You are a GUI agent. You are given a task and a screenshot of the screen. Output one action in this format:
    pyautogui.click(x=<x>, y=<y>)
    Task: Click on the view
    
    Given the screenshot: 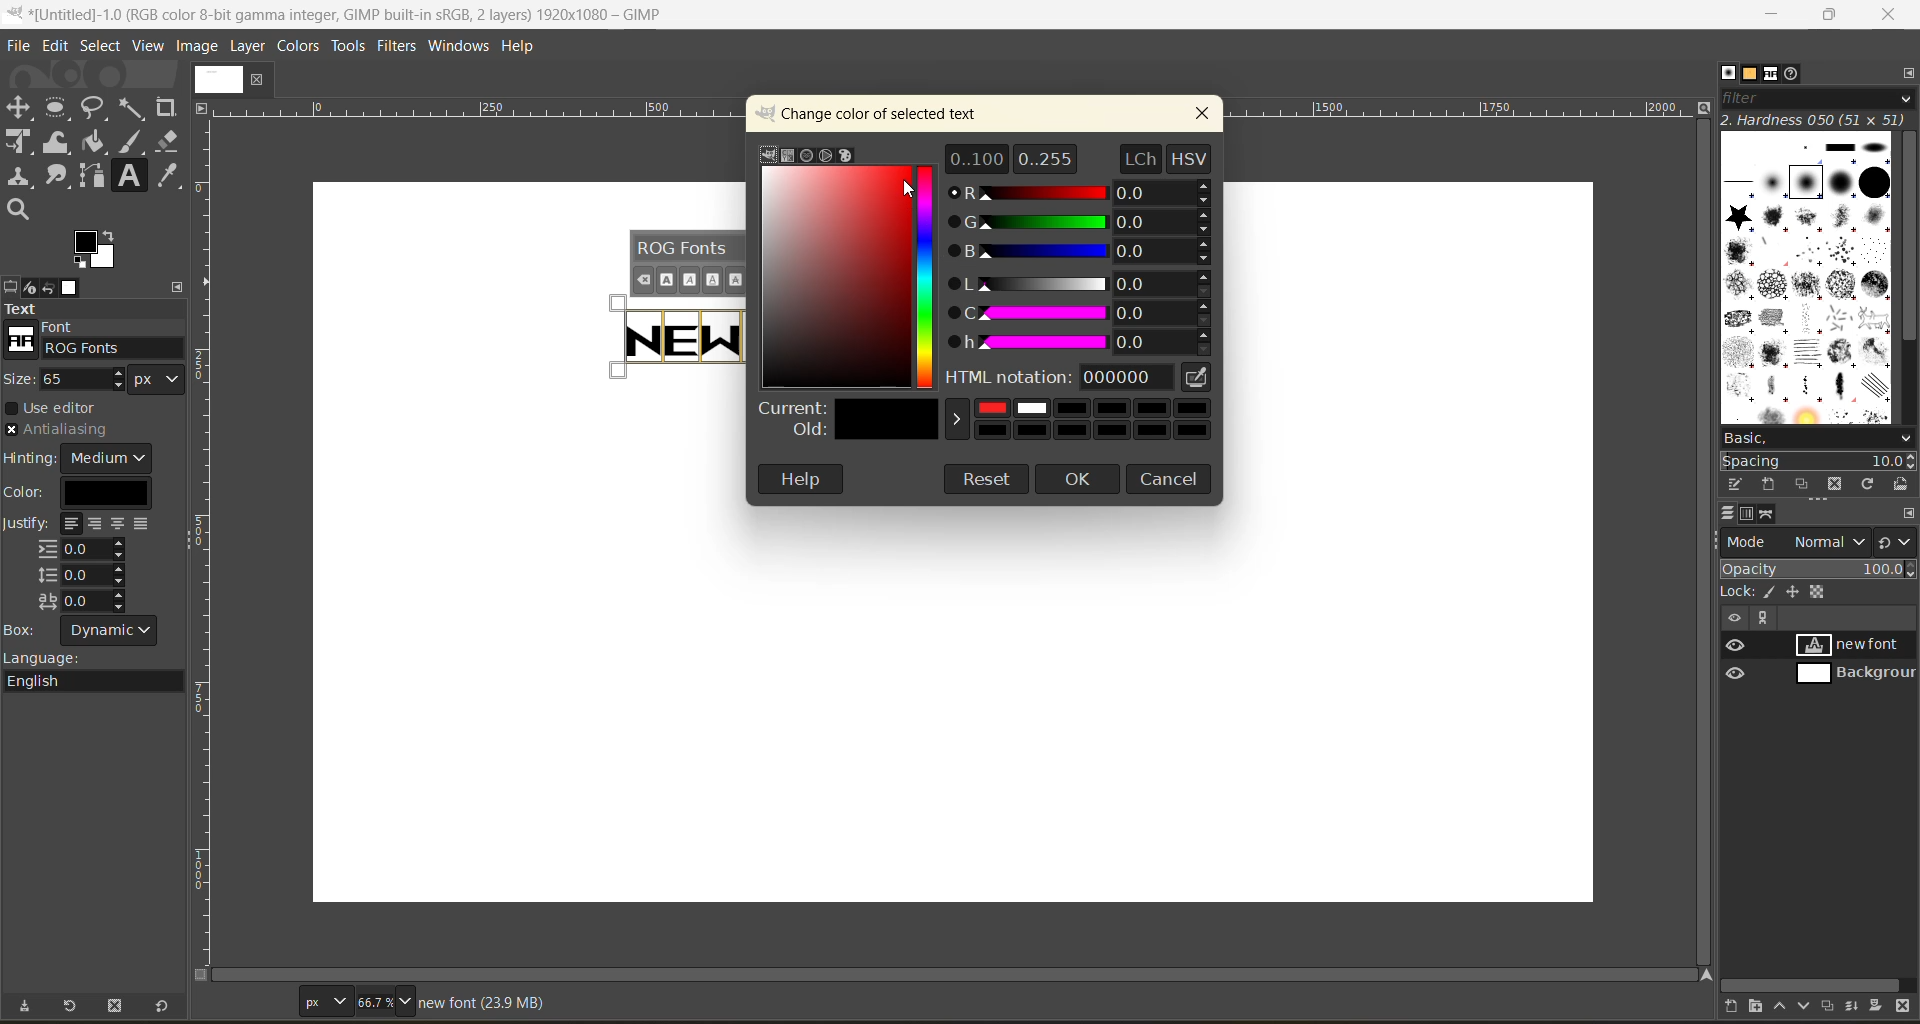 What is the action you would take?
    pyautogui.click(x=145, y=45)
    